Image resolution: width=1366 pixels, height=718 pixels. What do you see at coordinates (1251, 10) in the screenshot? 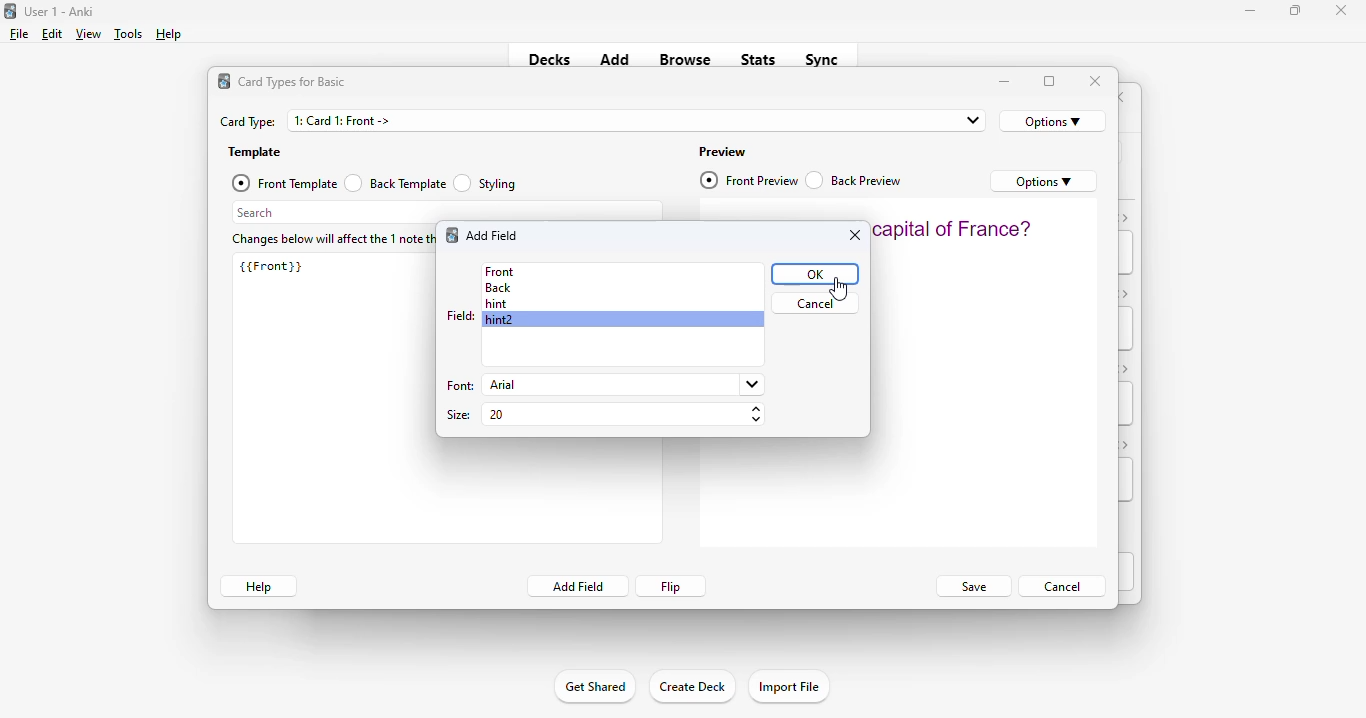
I see `minimize` at bounding box center [1251, 10].